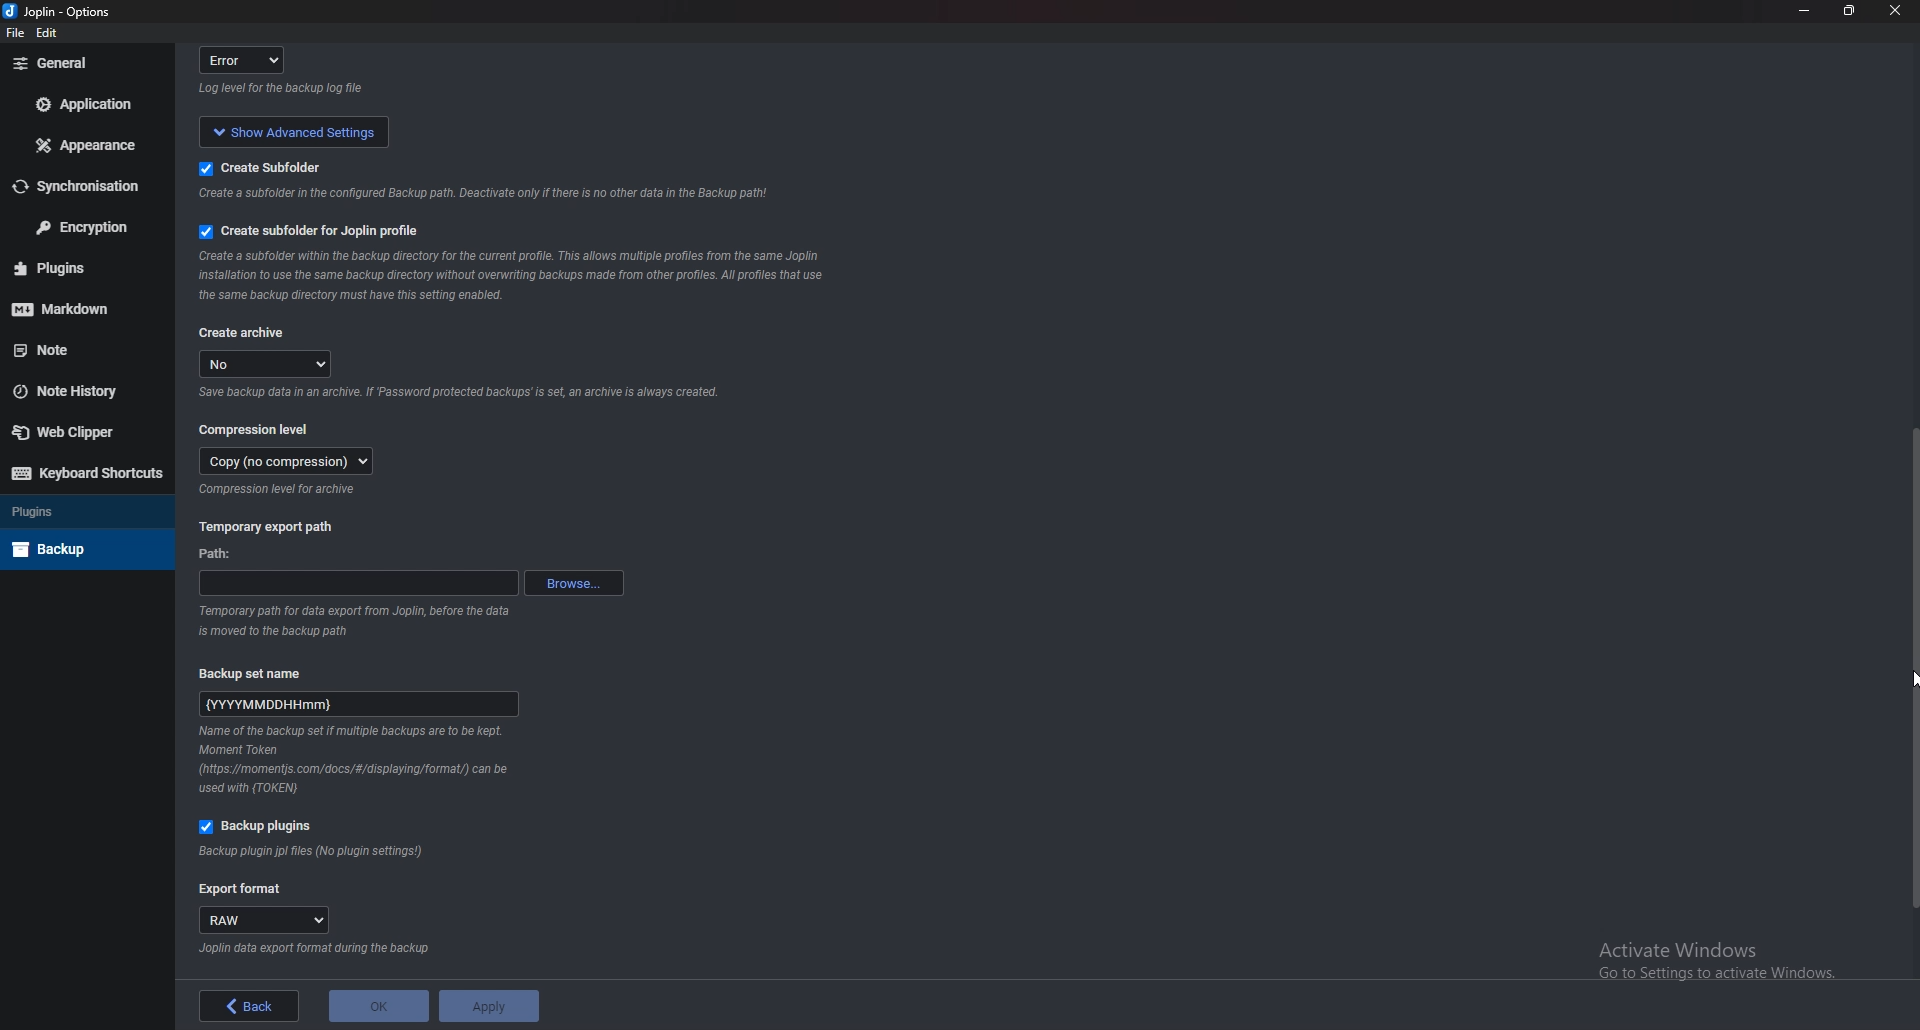 This screenshot has width=1920, height=1030. Describe the element at coordinates (312, 949) in the screenshot. I see `Info` at that location.